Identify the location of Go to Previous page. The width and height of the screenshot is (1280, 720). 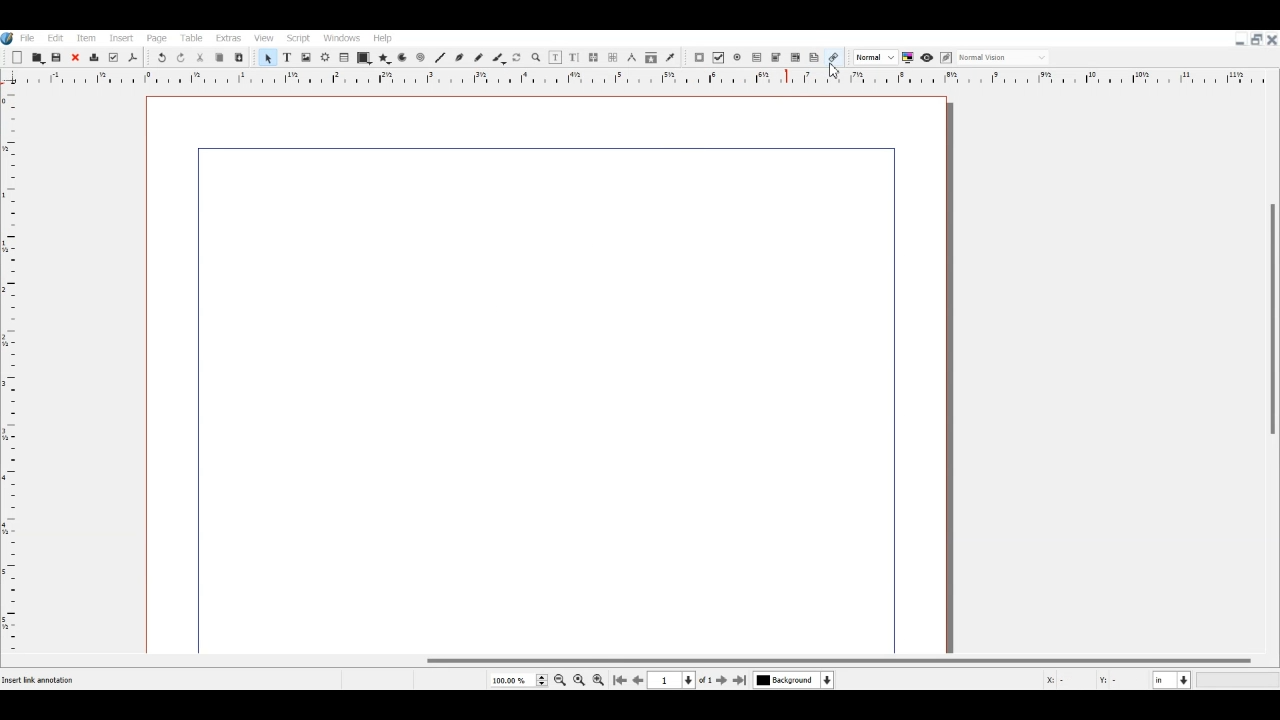
(638, 680).